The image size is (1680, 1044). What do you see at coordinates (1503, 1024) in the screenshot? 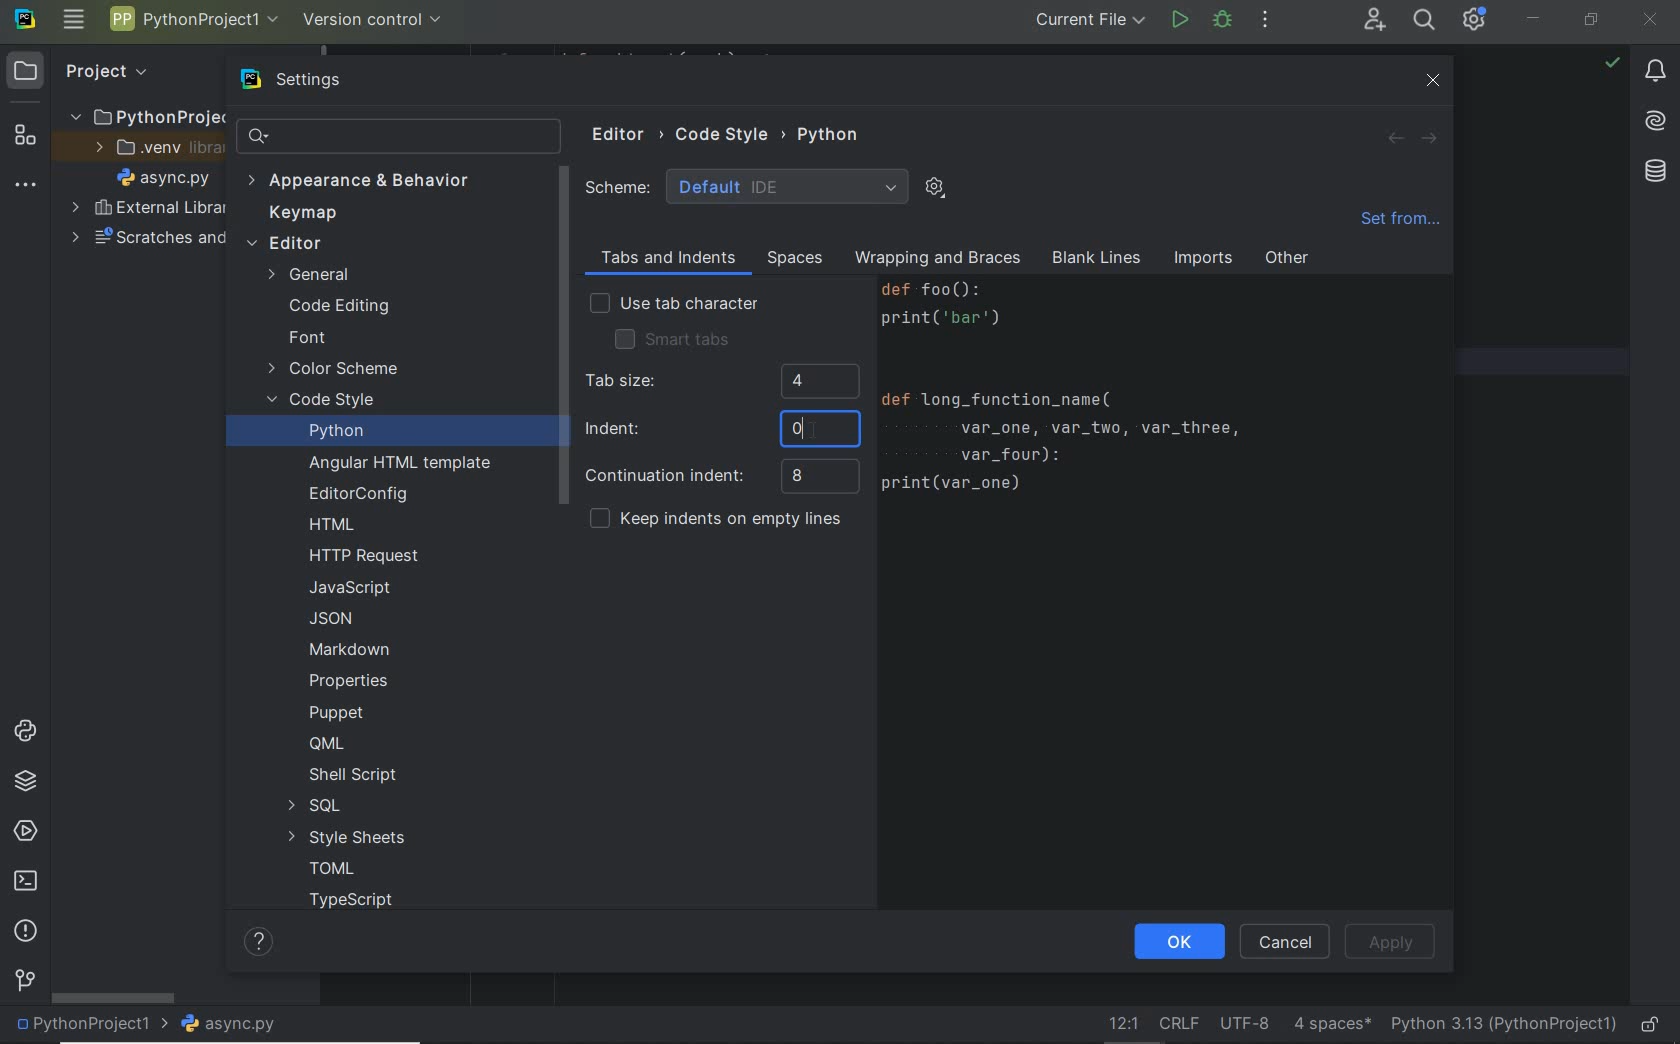
I see `current interpreter` at bounding box center [1503, 1024].